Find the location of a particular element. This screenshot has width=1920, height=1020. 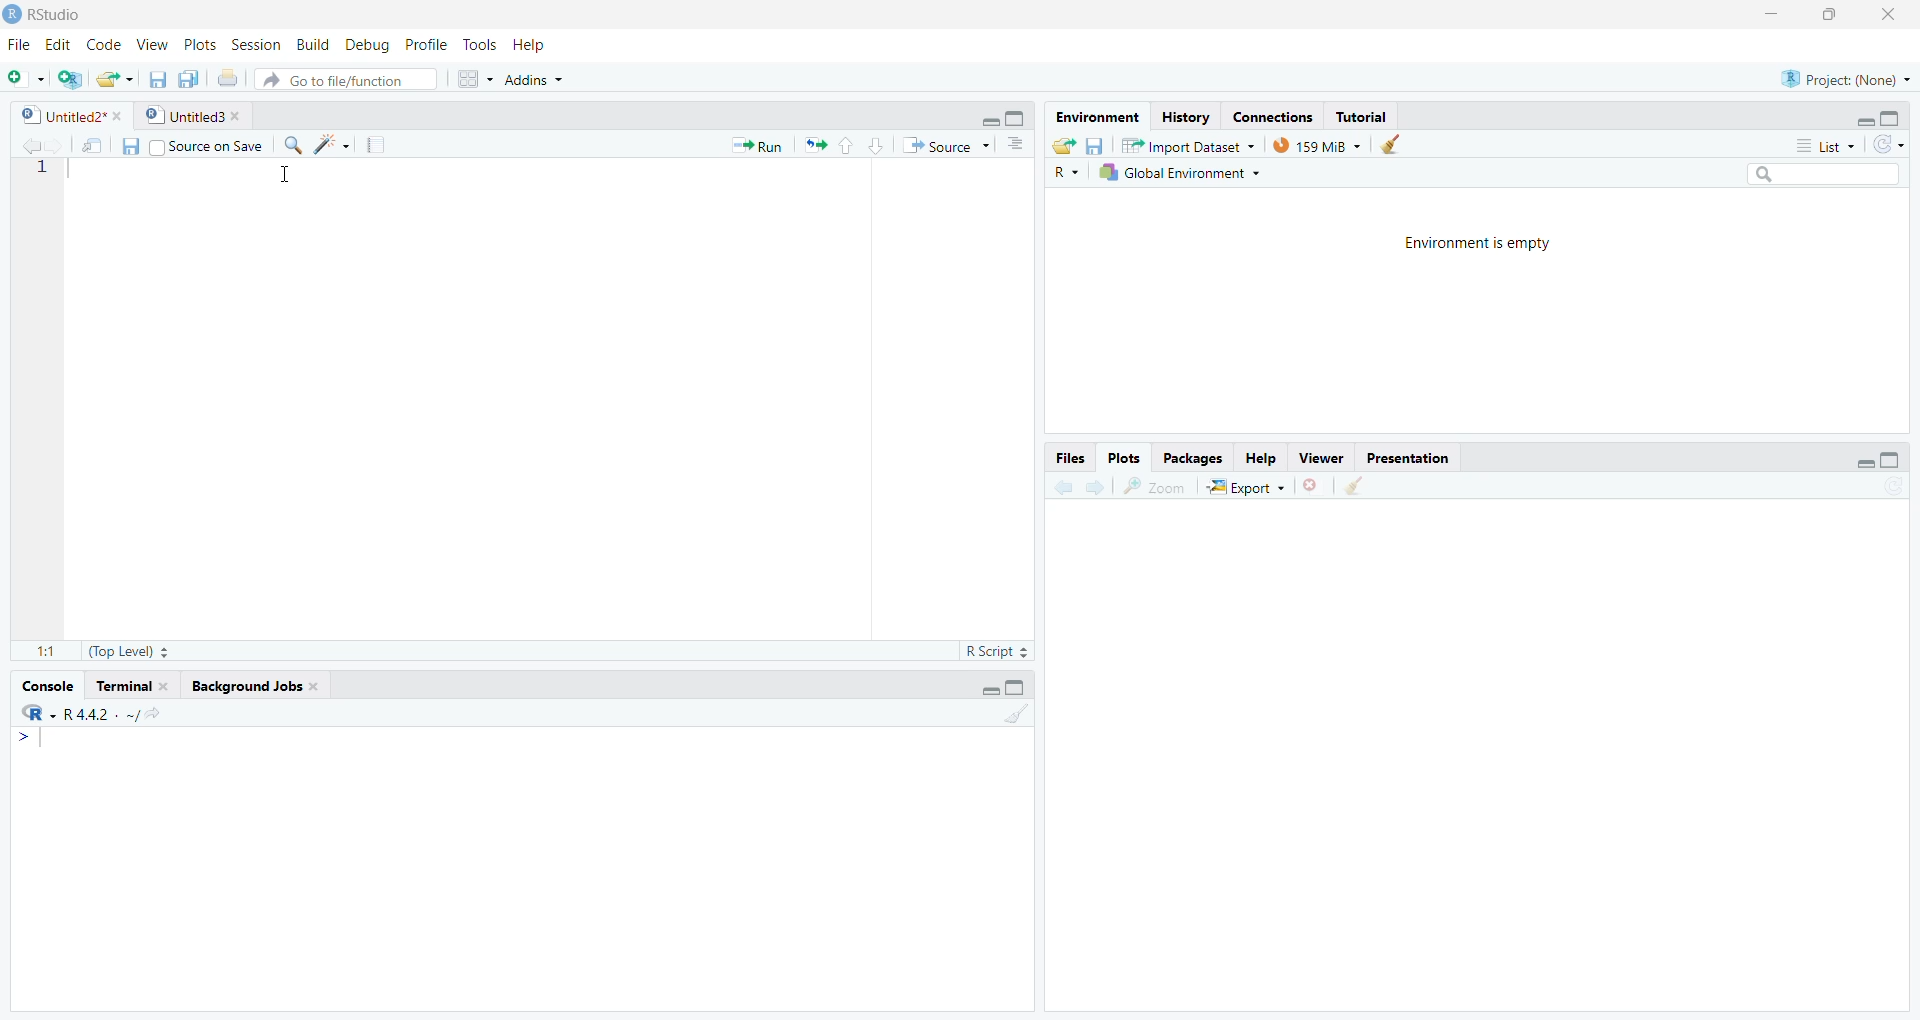

New file is located at coordinates (24, 79).